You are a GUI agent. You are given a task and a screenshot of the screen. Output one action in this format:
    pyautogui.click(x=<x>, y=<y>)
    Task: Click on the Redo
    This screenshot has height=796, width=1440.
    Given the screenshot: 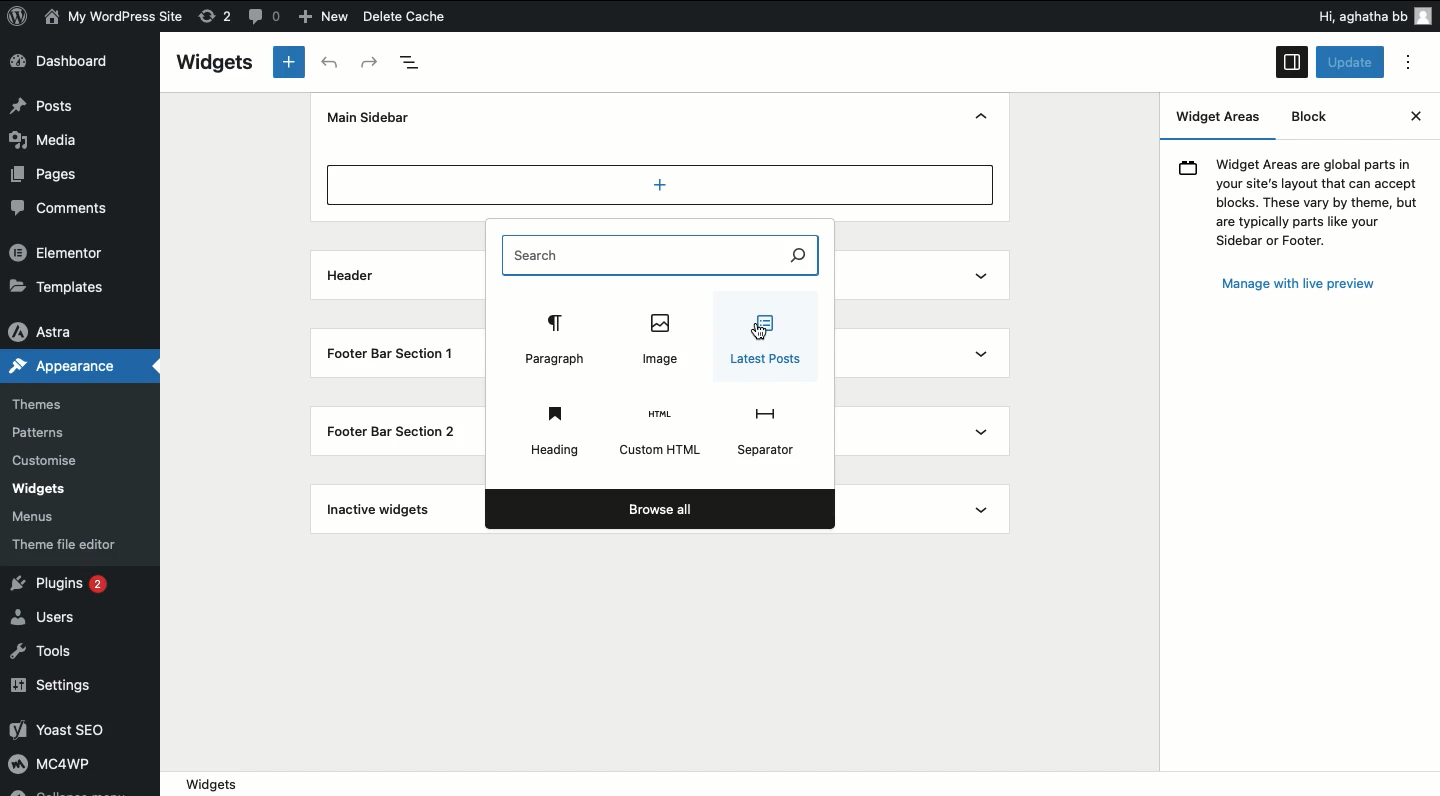 What is the action you would take?
    pyautogui.click(x=367, y=65)
    